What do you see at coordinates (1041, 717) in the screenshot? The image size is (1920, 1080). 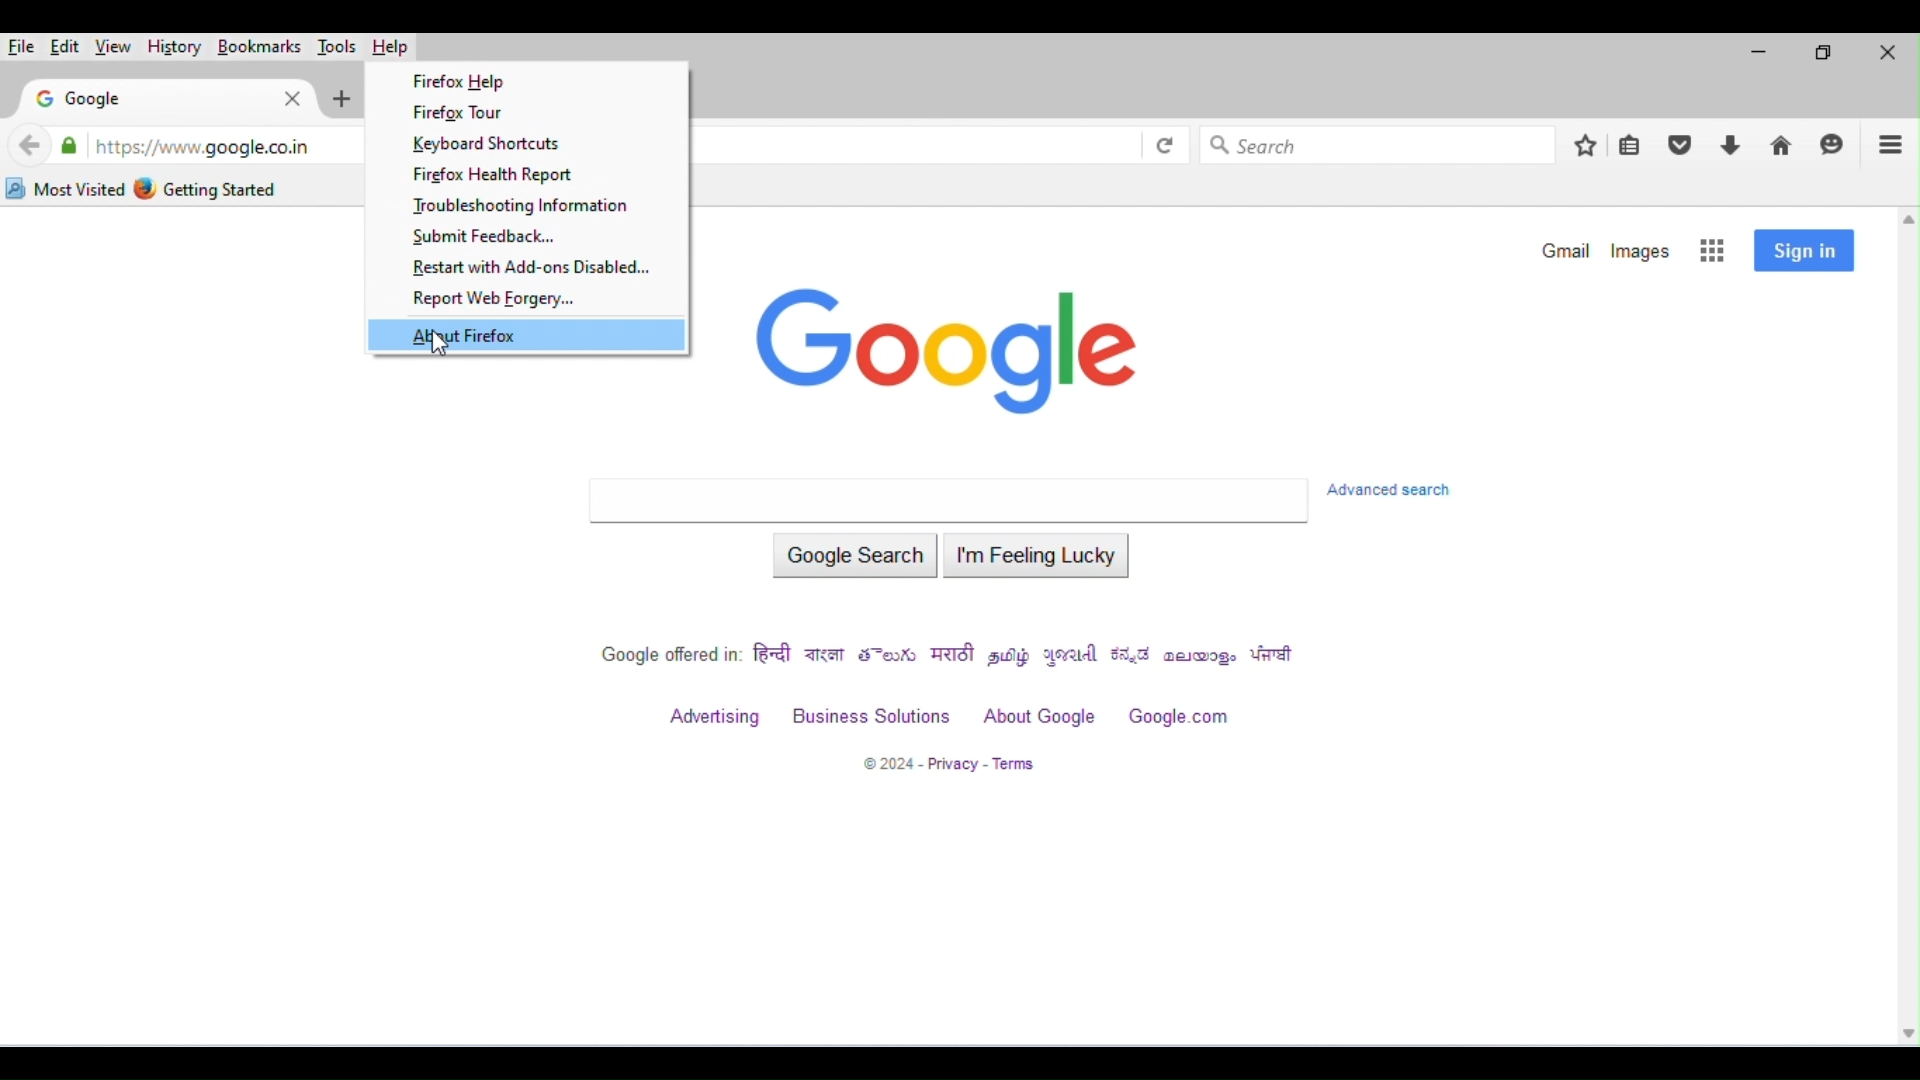 I see `about google` at bounding box center [1041, 717].